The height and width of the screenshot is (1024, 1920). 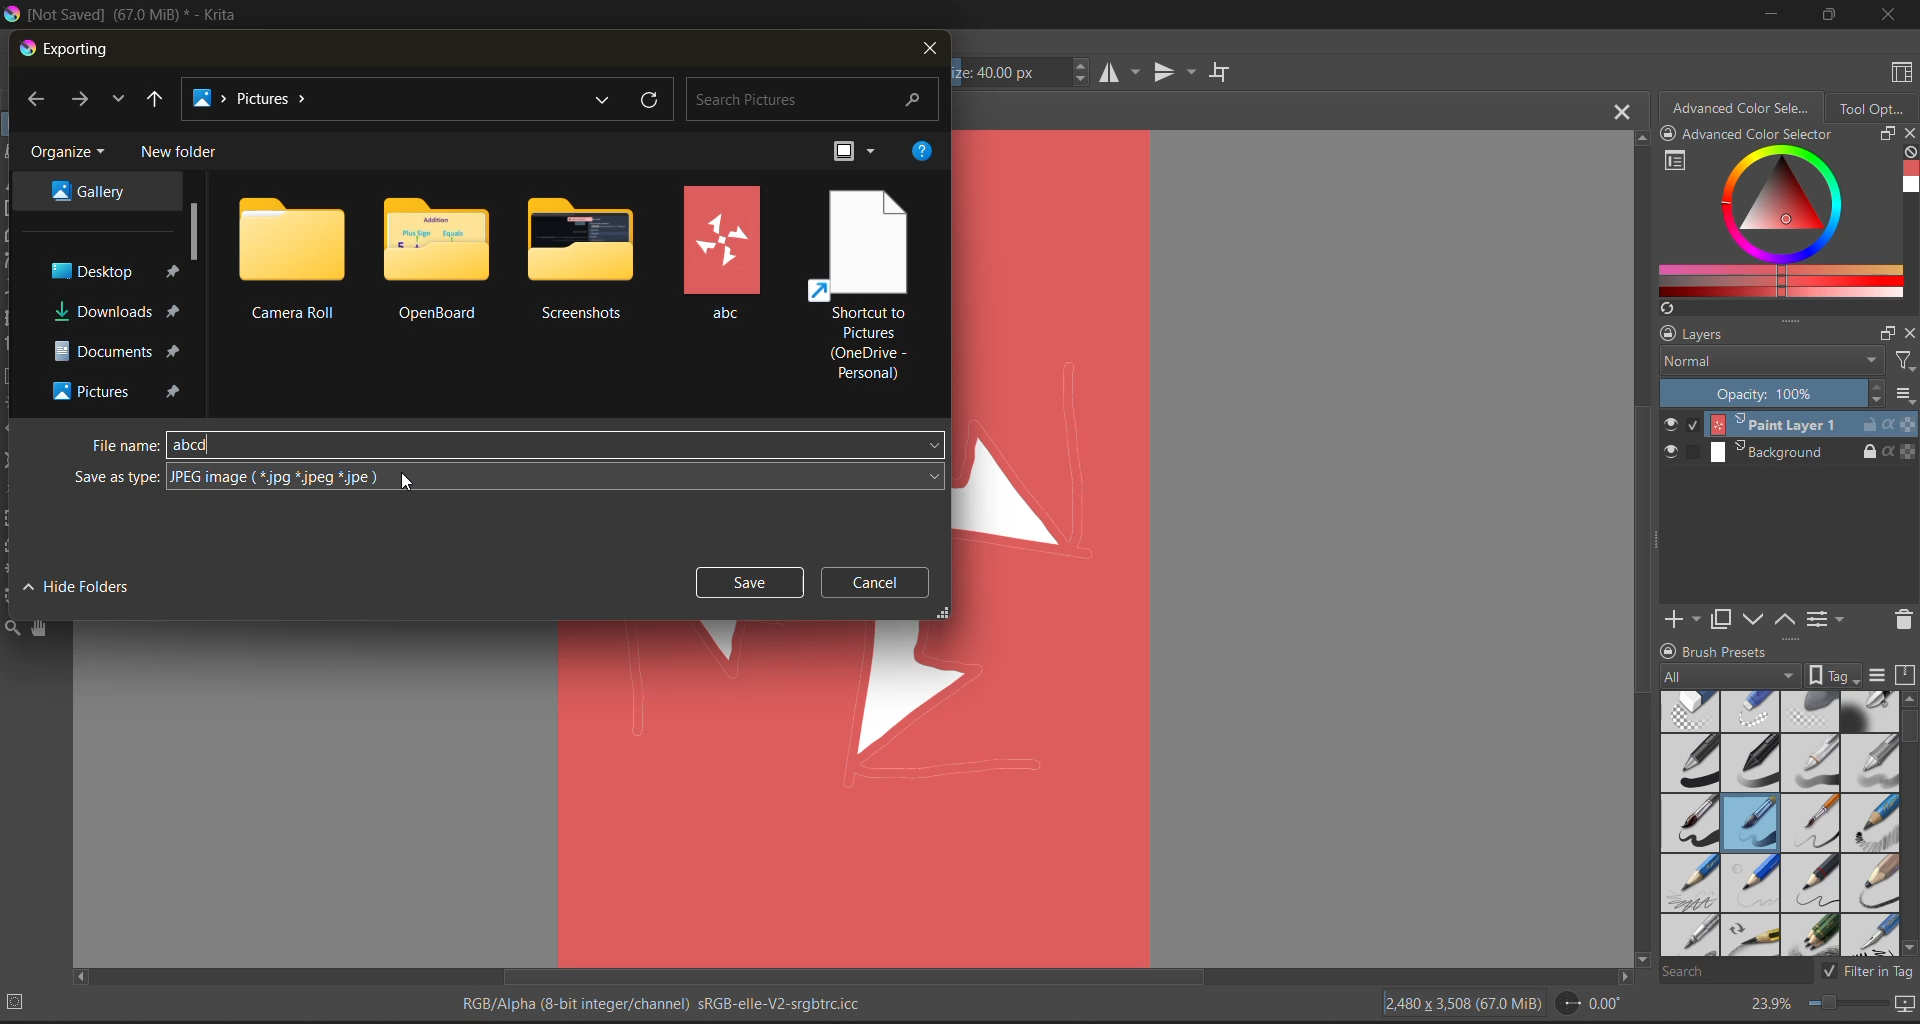 What do you see at coordinates (1782, 825) in the screenshot?
I see `brush presets` at bounding box center [1782, 825].